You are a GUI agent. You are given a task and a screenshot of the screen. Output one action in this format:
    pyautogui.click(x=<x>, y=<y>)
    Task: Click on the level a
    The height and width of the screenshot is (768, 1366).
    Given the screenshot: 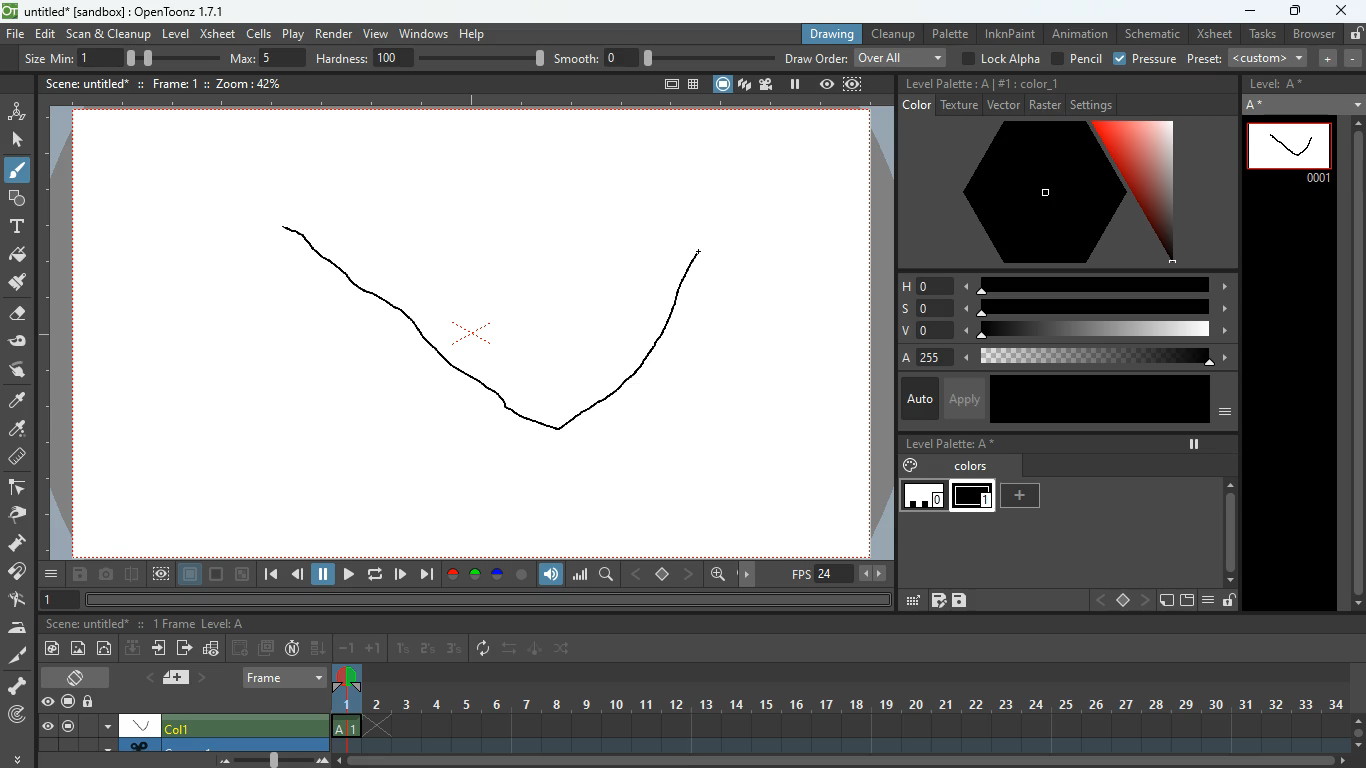 What is the action you would take?
    pyautogui.click(x=1281, y=84)
    